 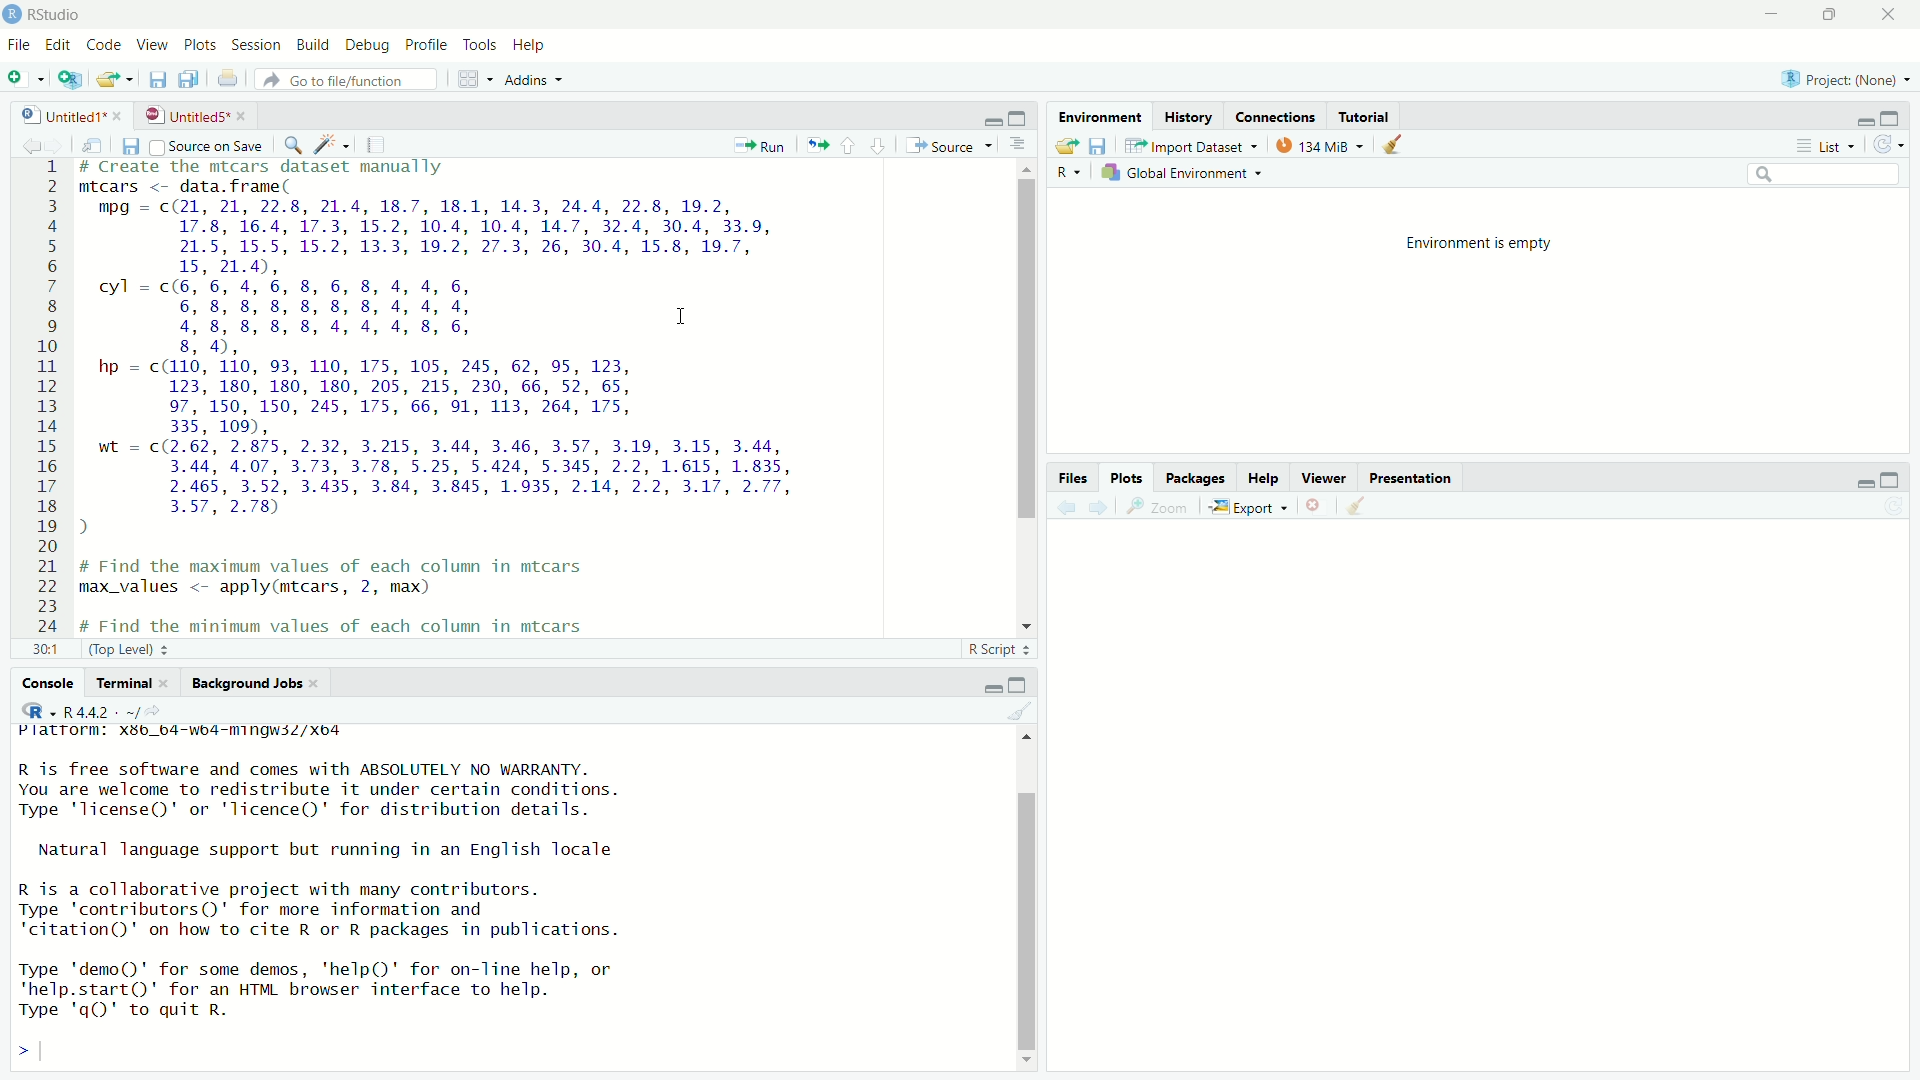 What do you see at coordinates (477, 44) in the screenshot?
I see `Tools` at bounding box center [477, 44].